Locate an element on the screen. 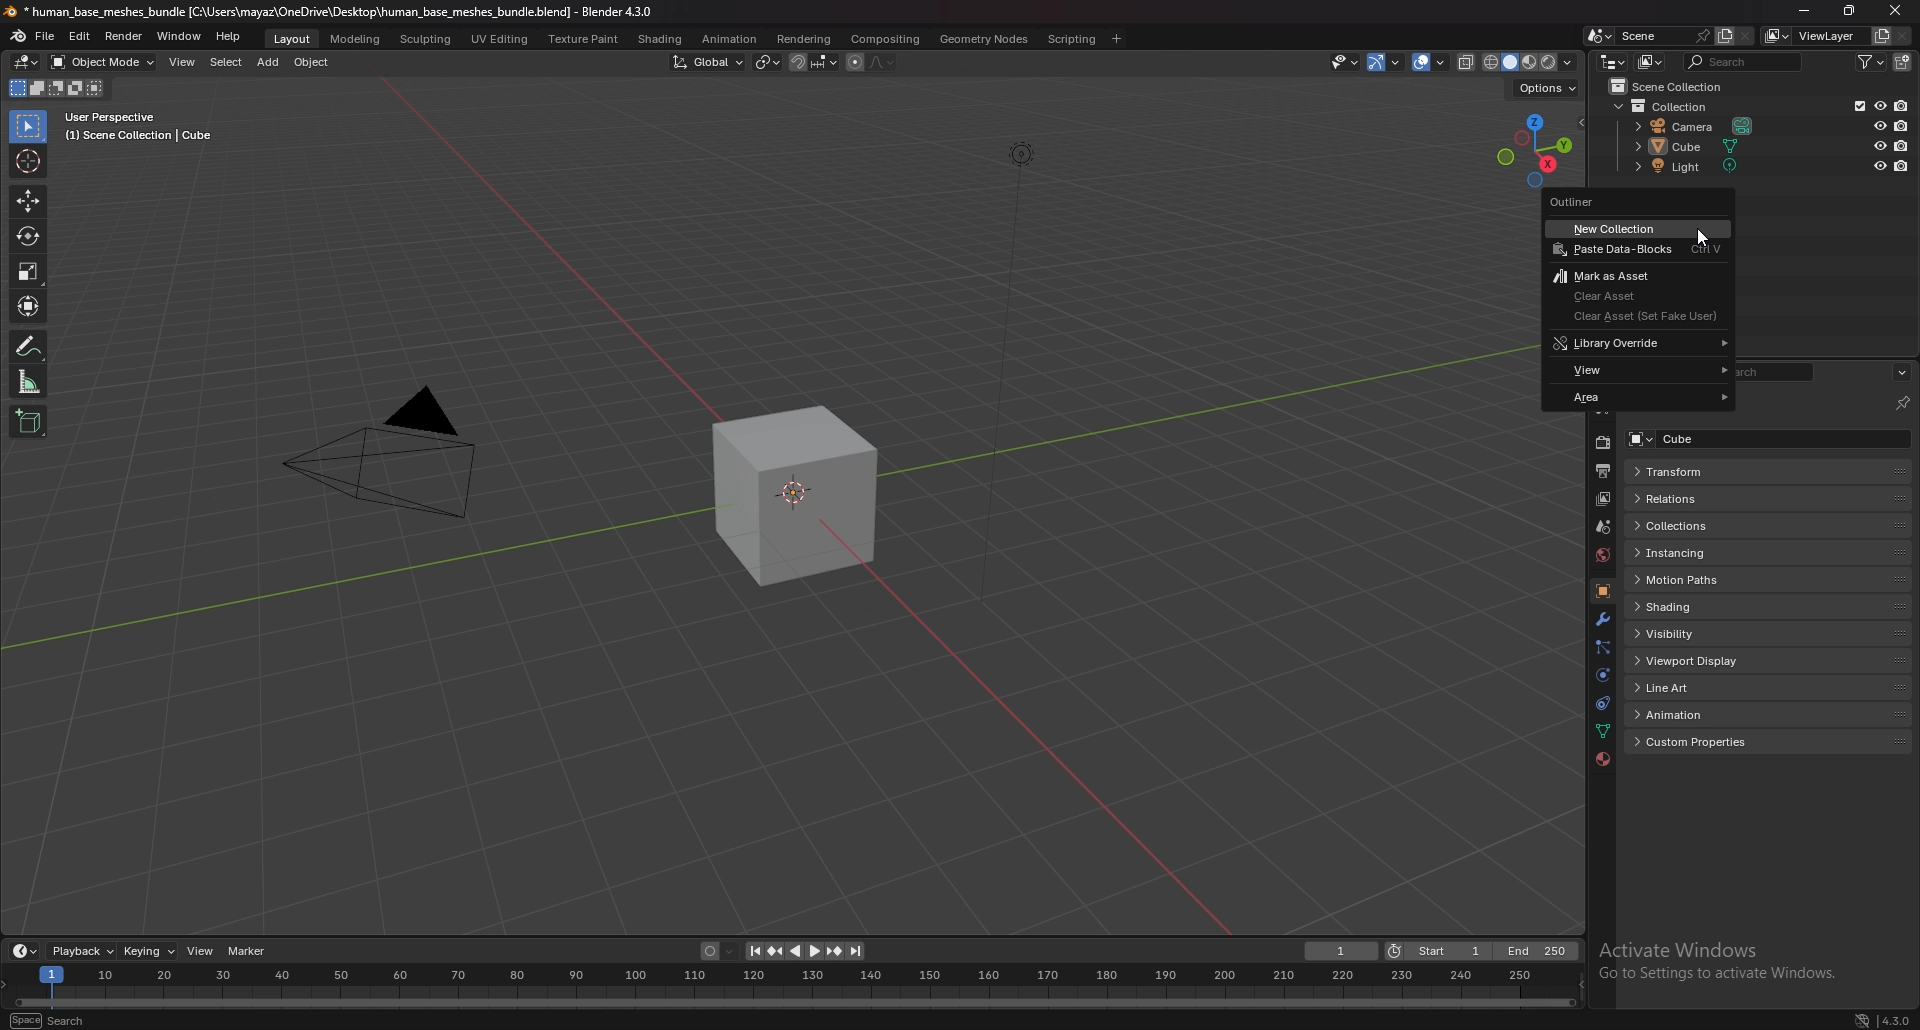  sculpting is located at coordinates (428, 38).